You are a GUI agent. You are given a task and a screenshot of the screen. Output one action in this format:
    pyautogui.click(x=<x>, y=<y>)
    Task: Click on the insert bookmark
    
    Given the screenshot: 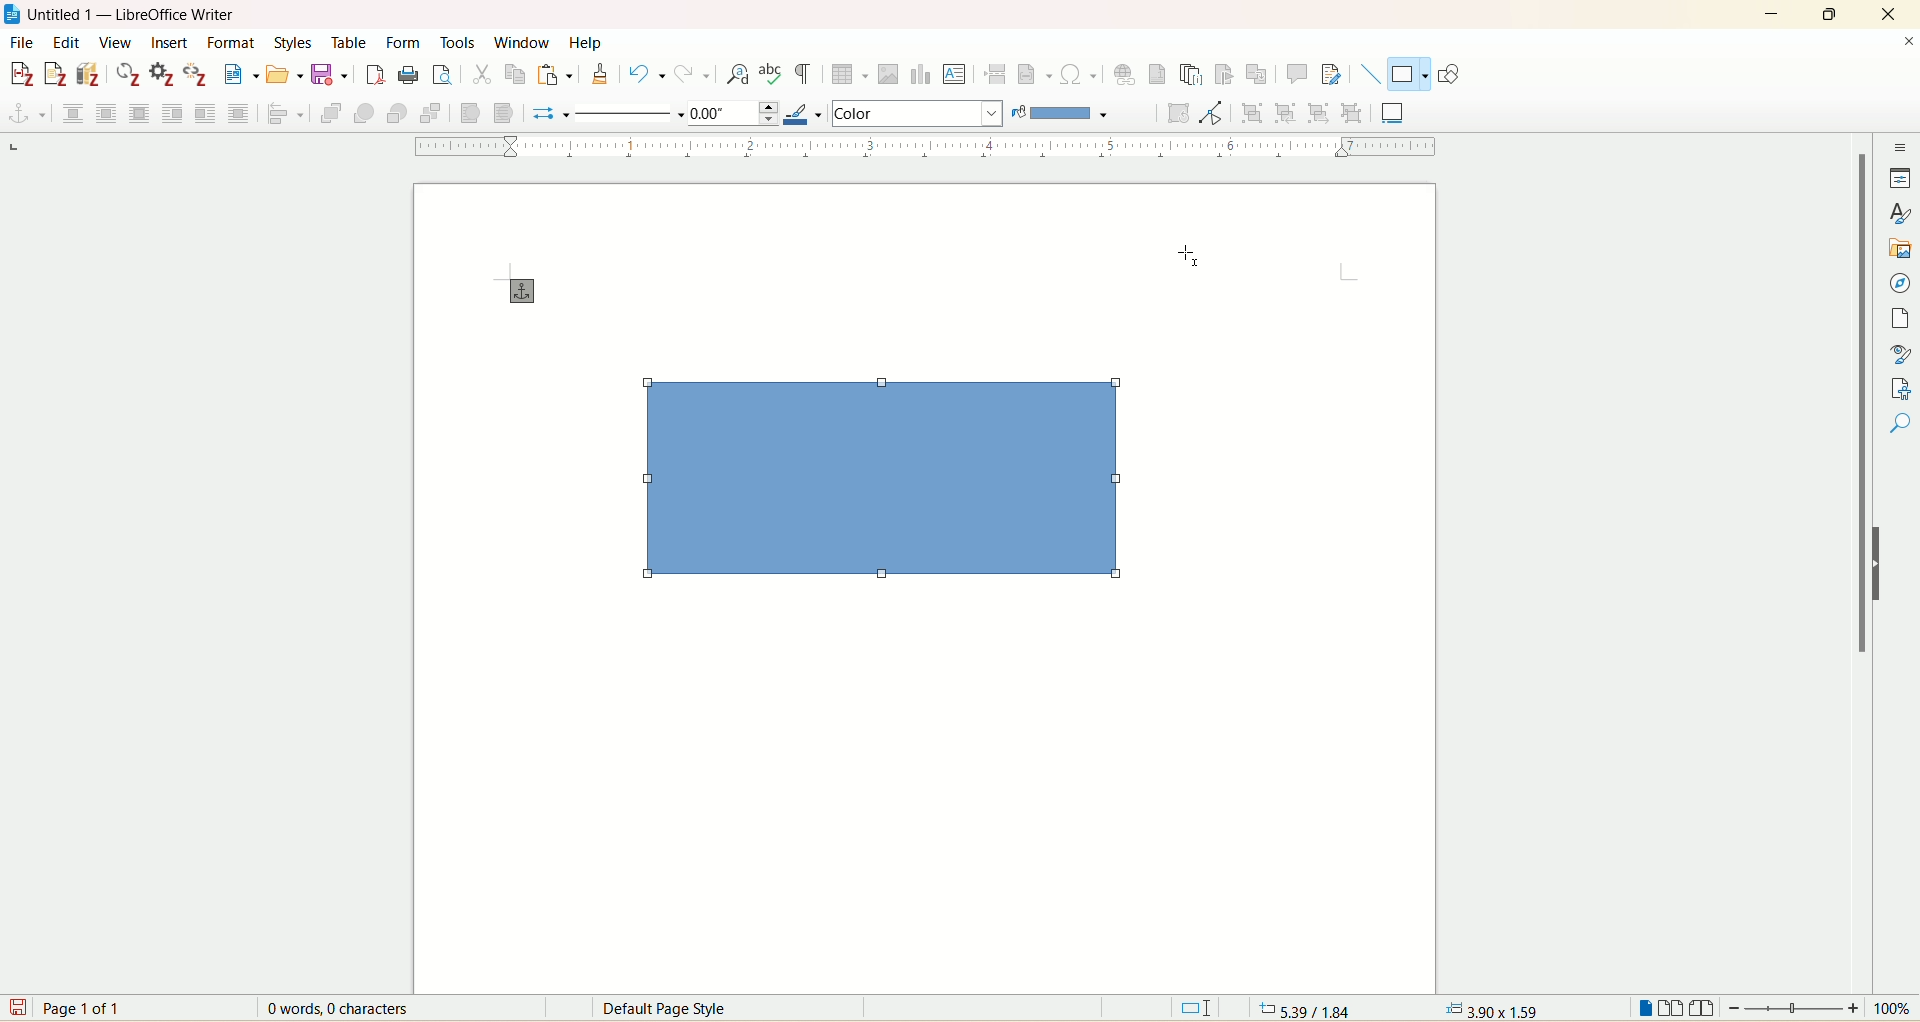 What is the action you would take?
    pyautogui.click(x=1227, y=75)
    